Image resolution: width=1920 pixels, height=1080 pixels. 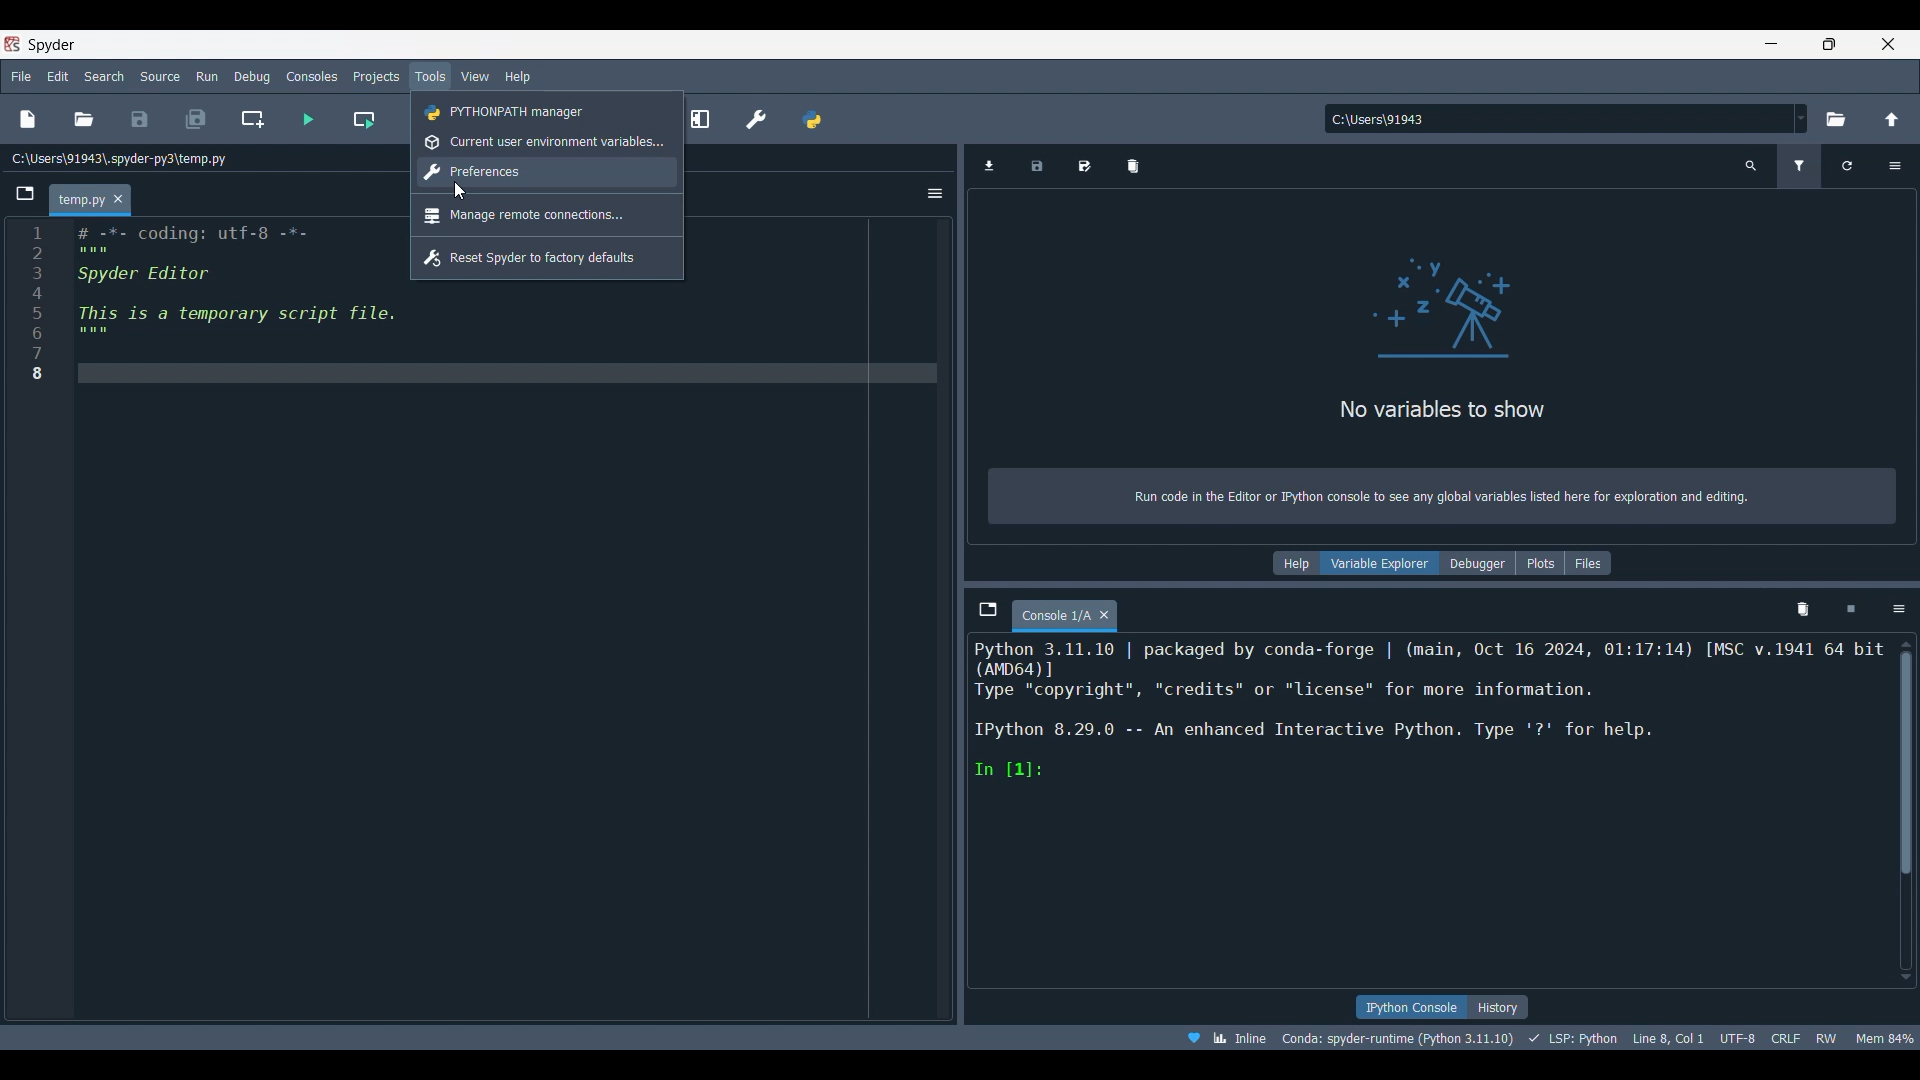 I want to click on Projects menu, so click(x=375, y=76).